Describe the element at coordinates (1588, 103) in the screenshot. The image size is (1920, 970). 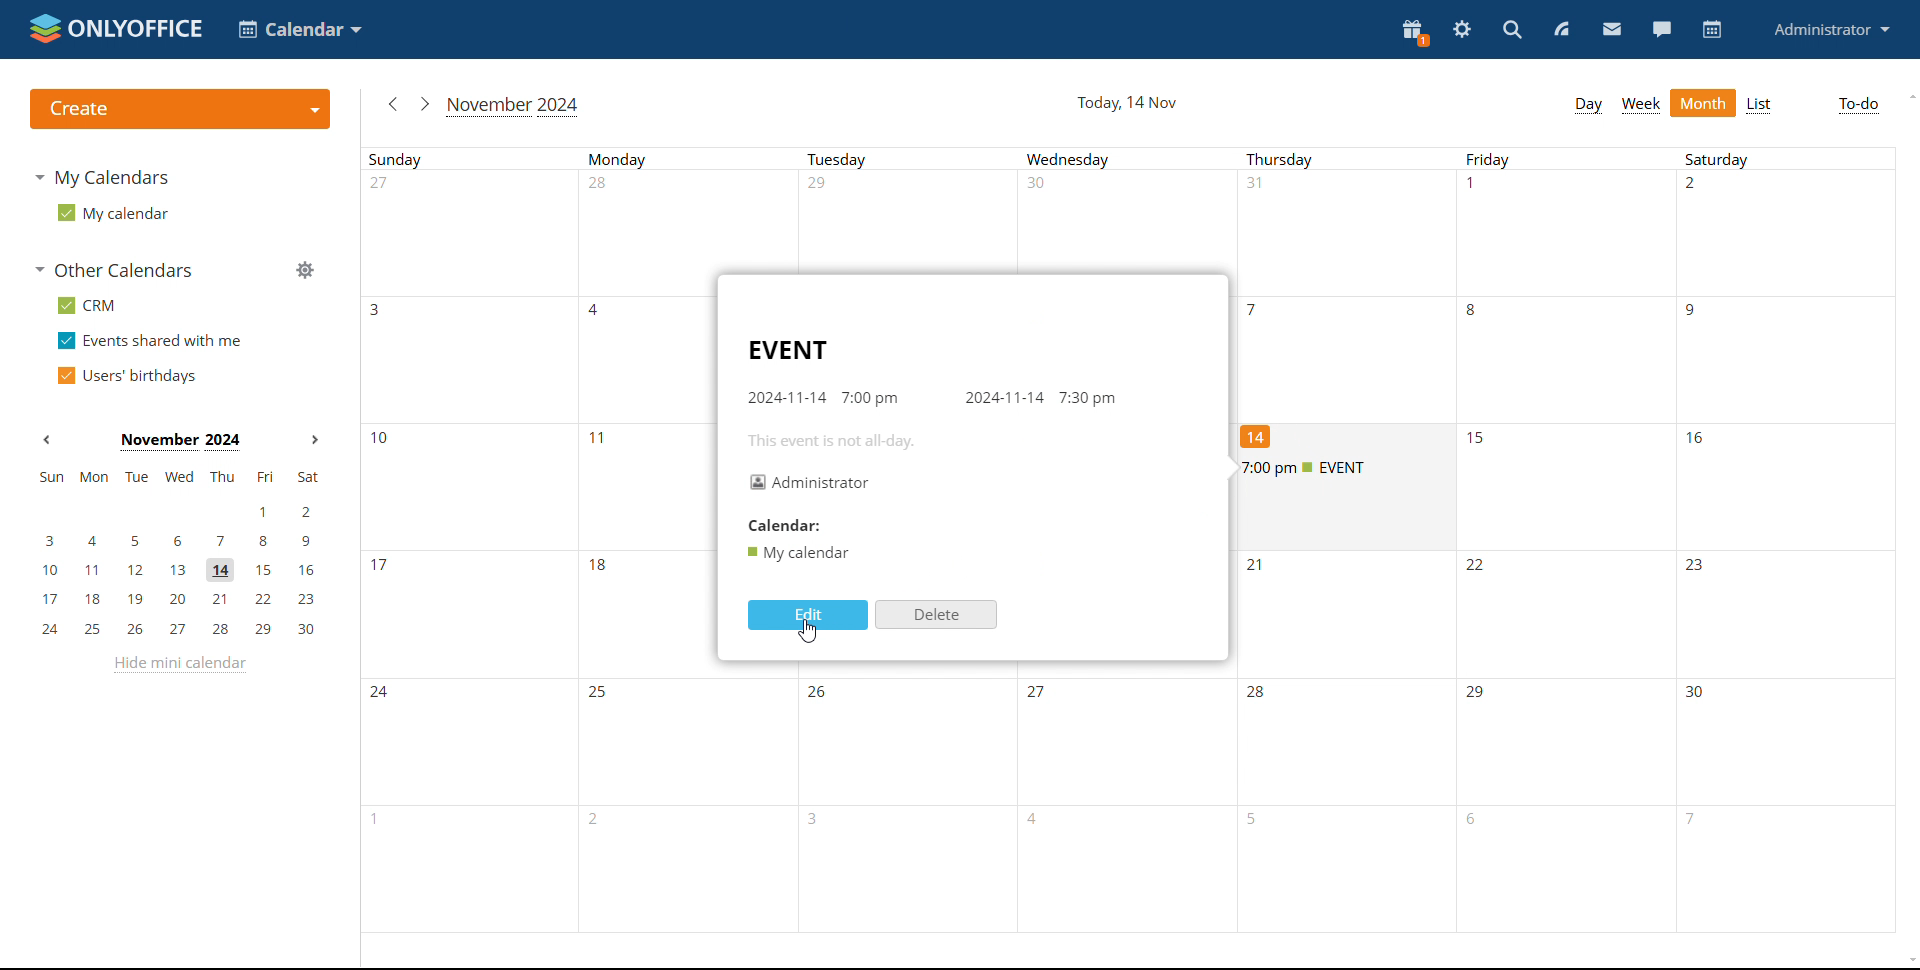
I see `day view` at that location.